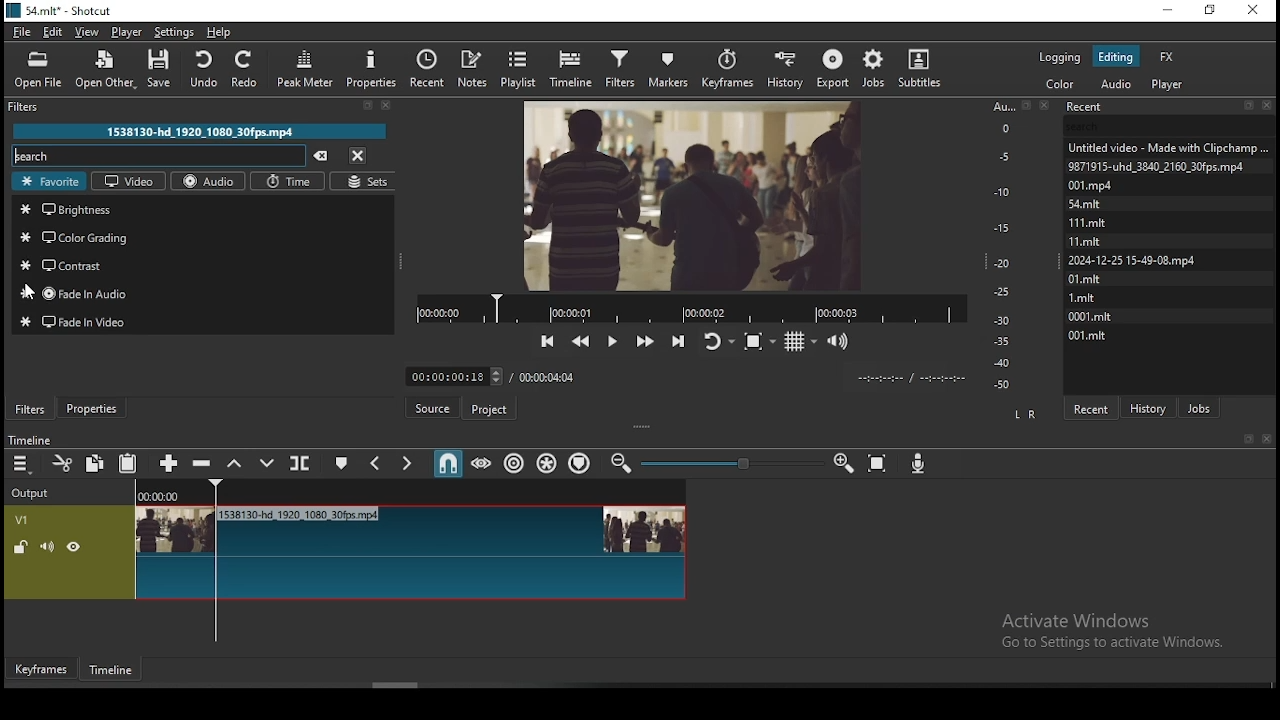 This screenshot has width=1280, height=720. I want to click on lift, so click(236, 466).